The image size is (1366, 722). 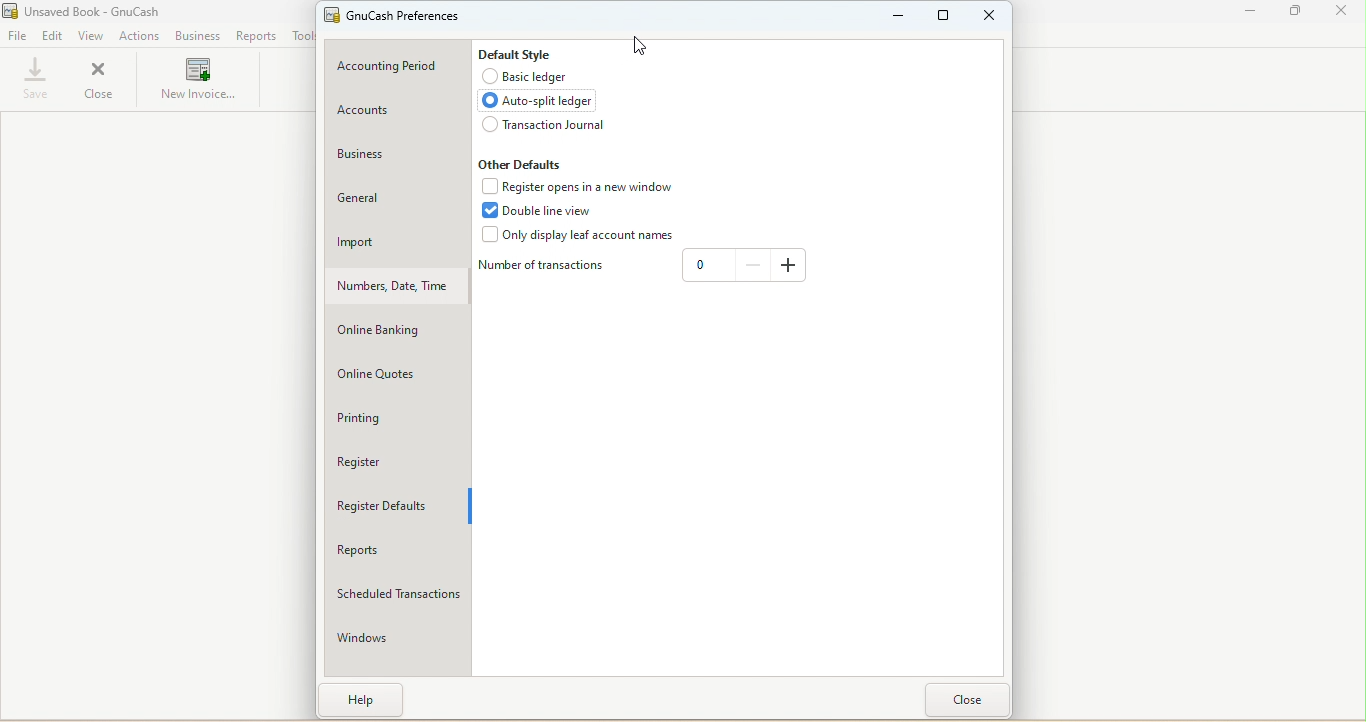 What do you see at coordinates (256, 37) in the screenshot?
I see `Reports` at bounding box center [256, 37].